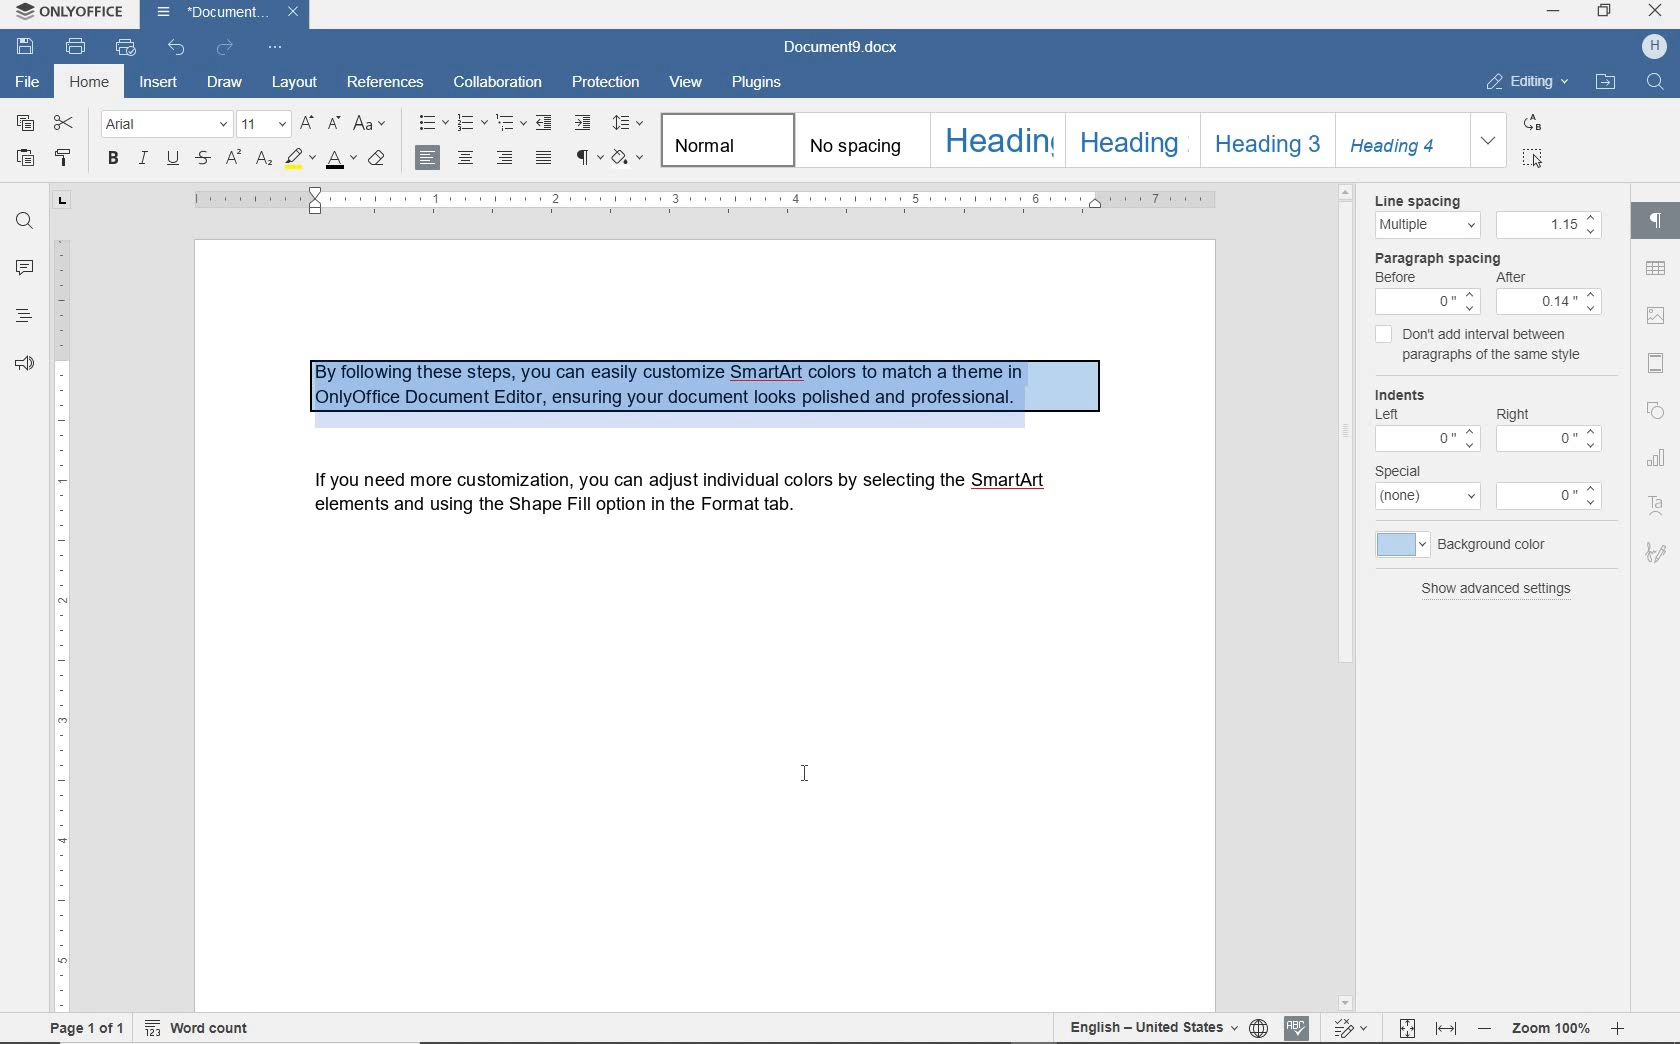 The image size is (1680, 1044). What do you see at coordinates (607, 84) in the screenshot?
I see `protection` at bounding box center [607, 84].